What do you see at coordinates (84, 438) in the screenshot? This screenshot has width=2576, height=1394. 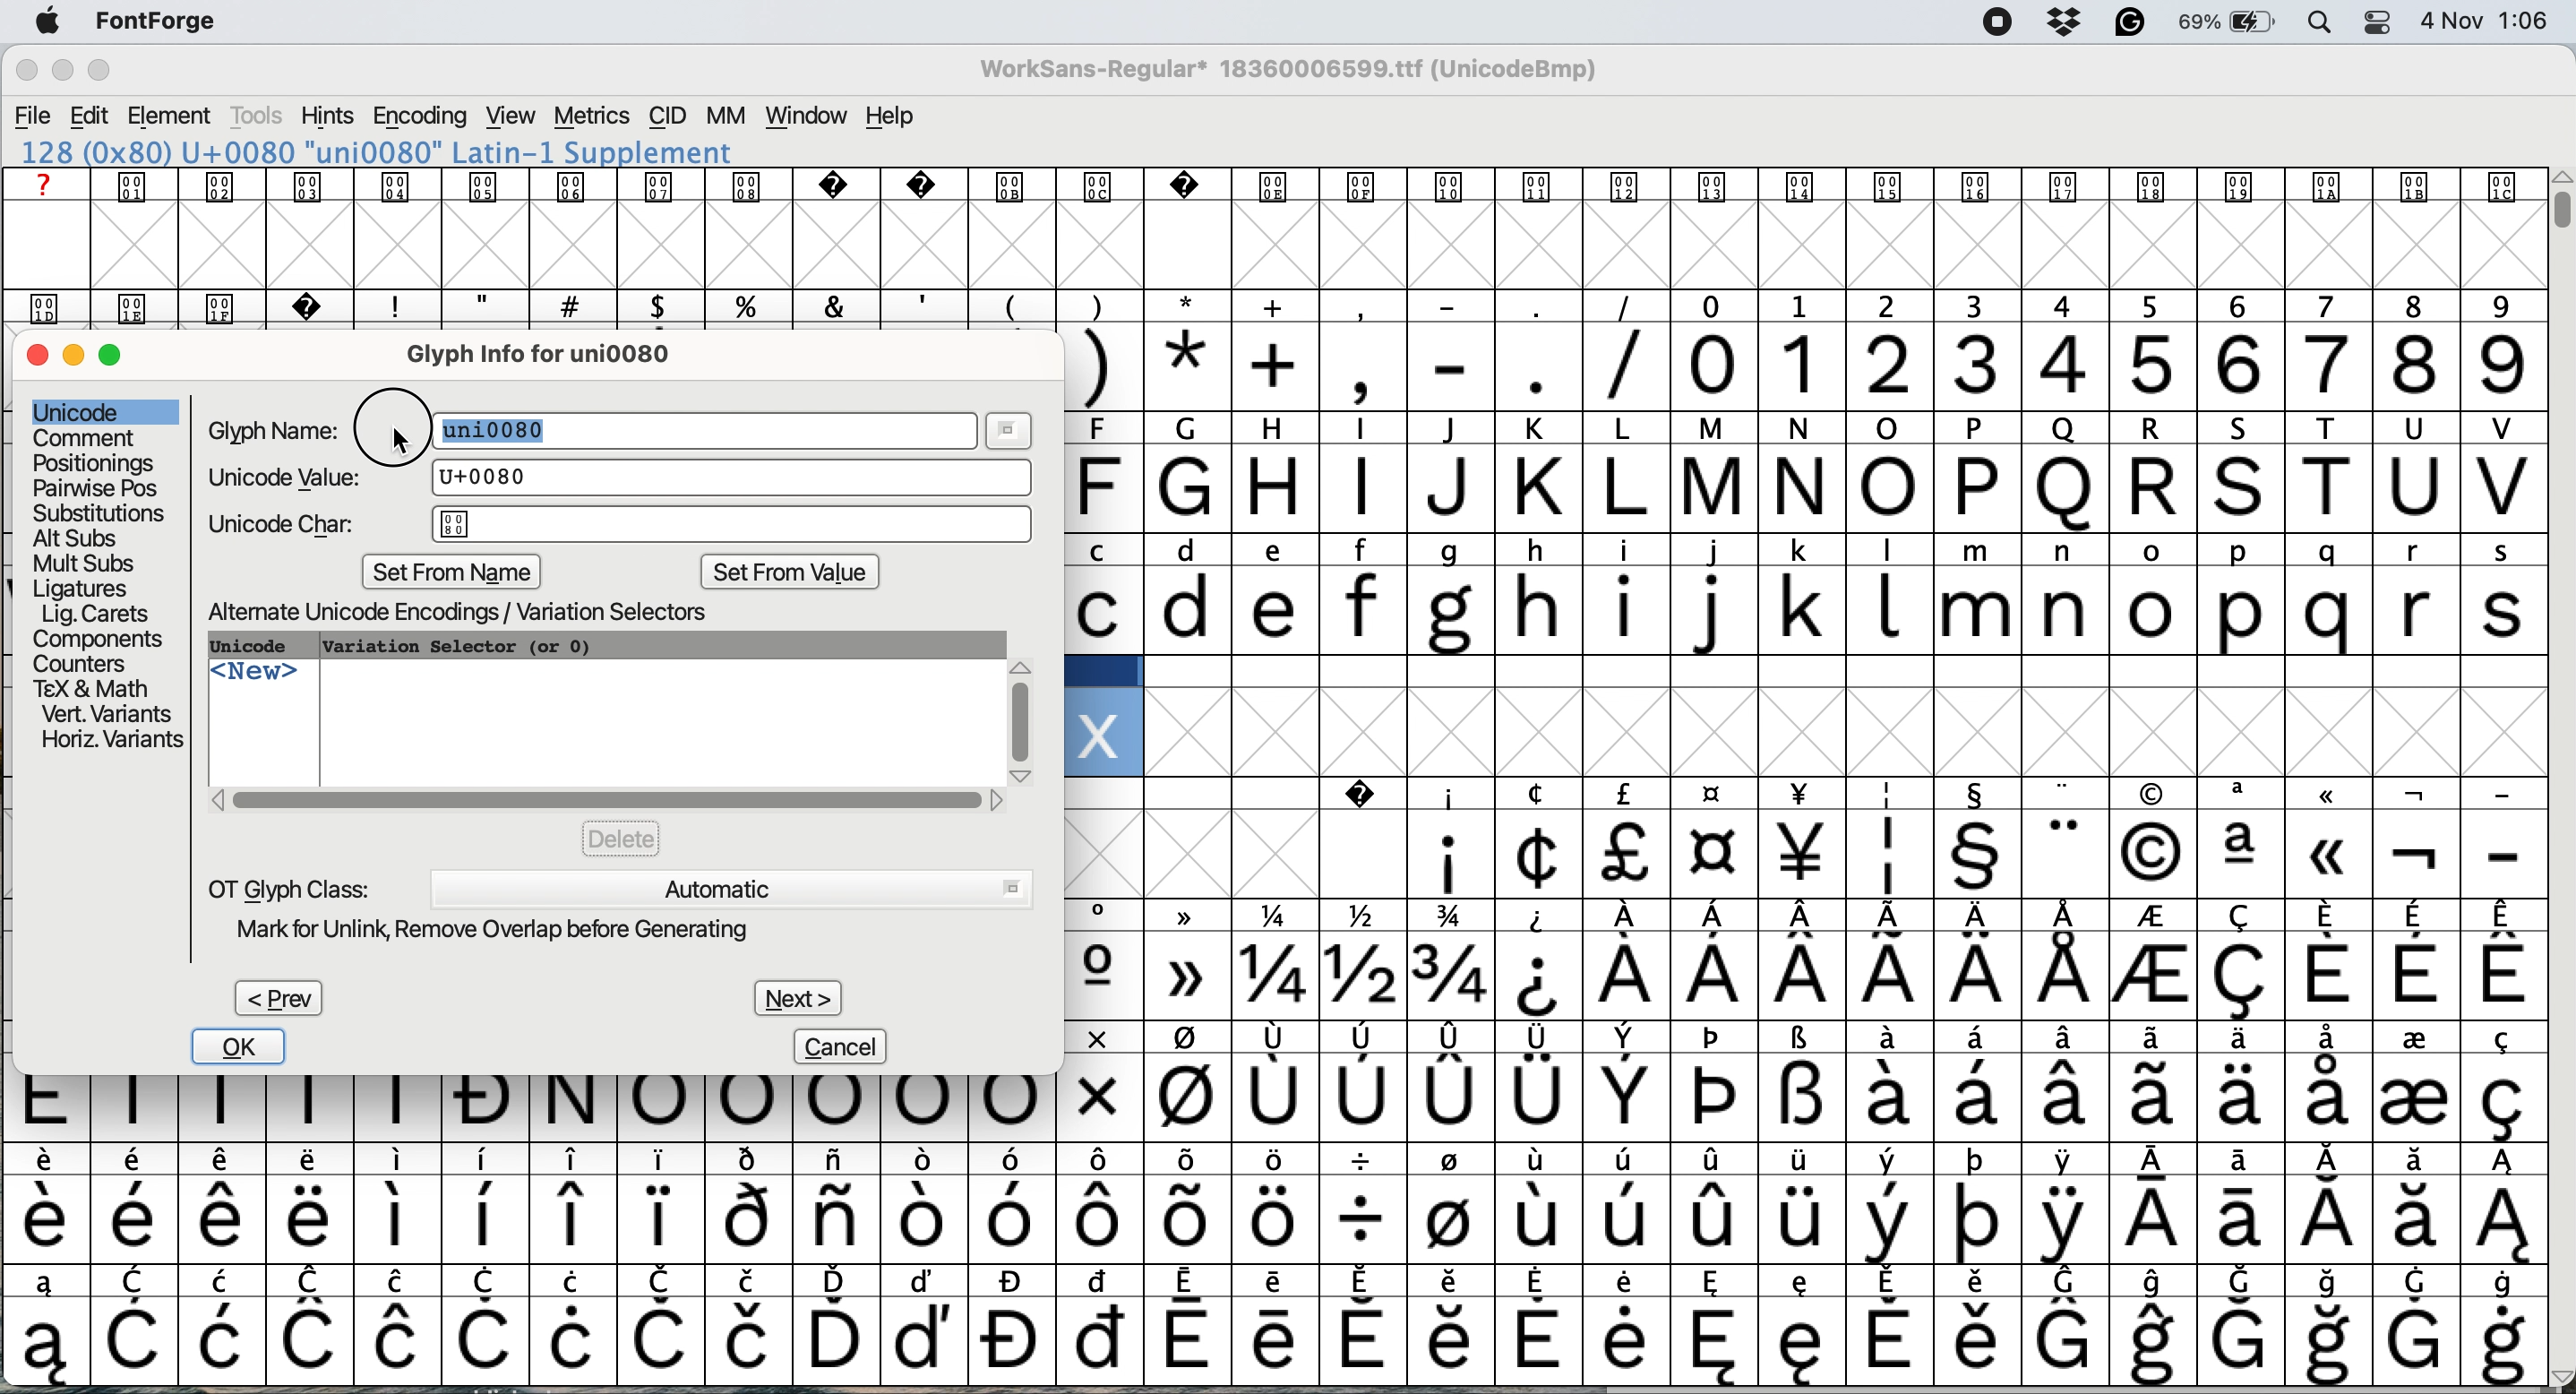 I see `comment` at bounding box center [84, 438].